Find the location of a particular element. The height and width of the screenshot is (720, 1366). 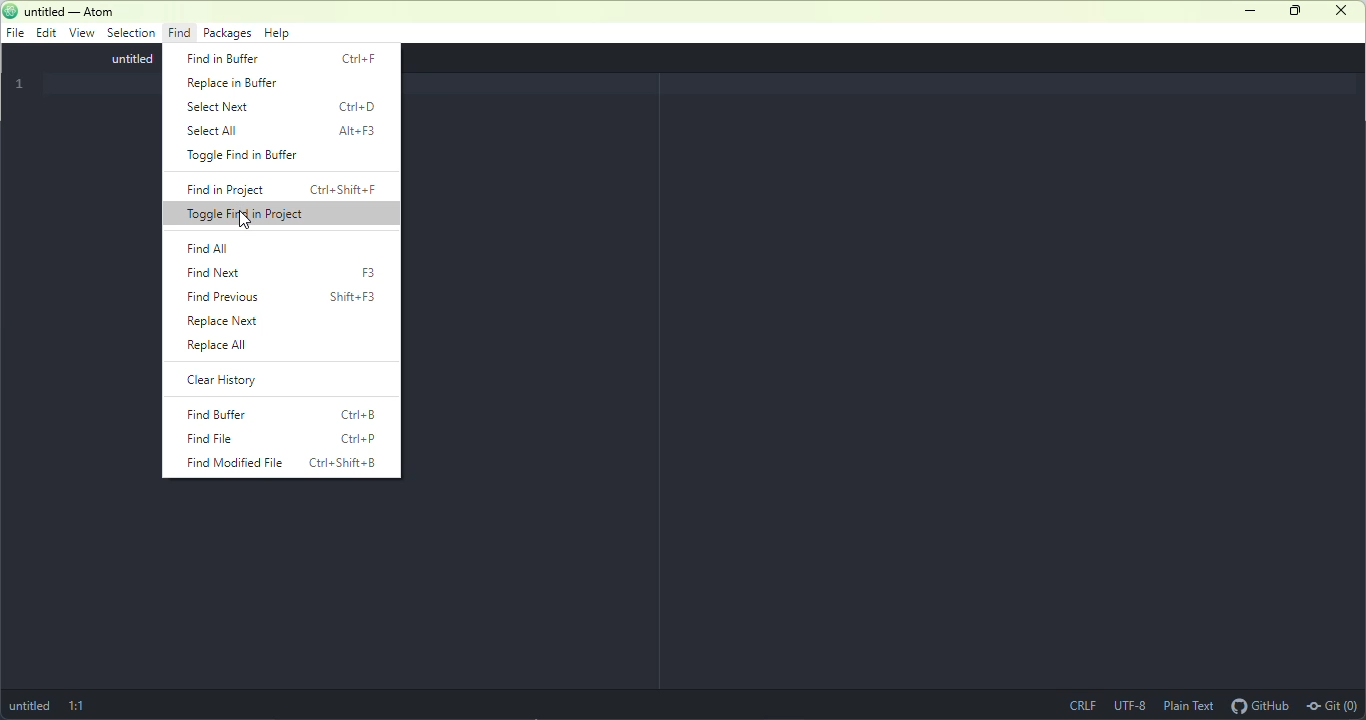

select all is located at coordinates (284, 132).